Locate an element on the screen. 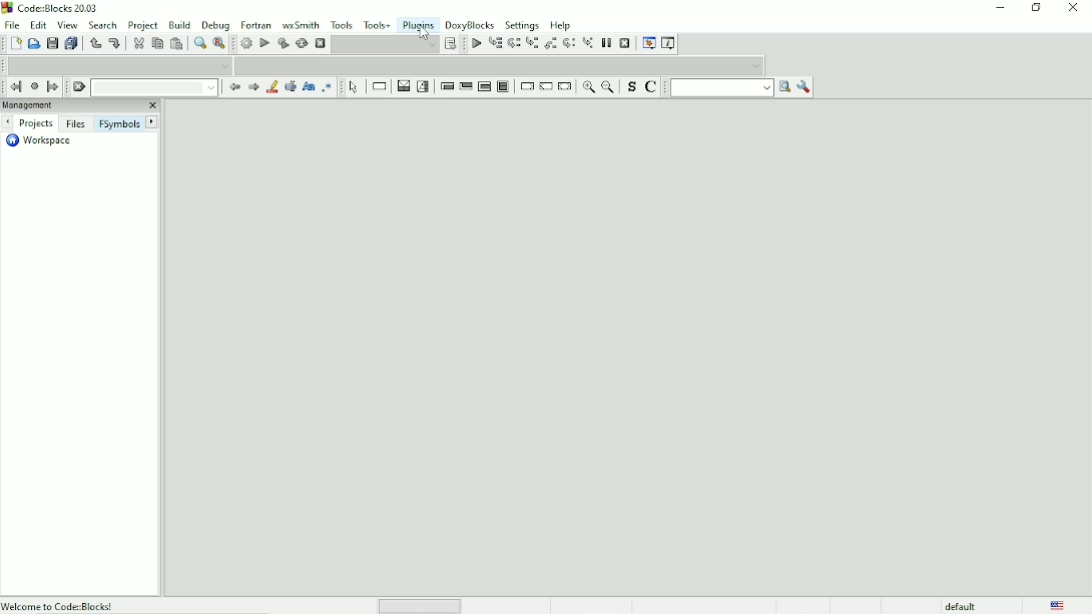 Image resolution: width=1092 pixels, height=614 pixels. Welcome to Code::Blocks! is located at coordinates (59, 605).